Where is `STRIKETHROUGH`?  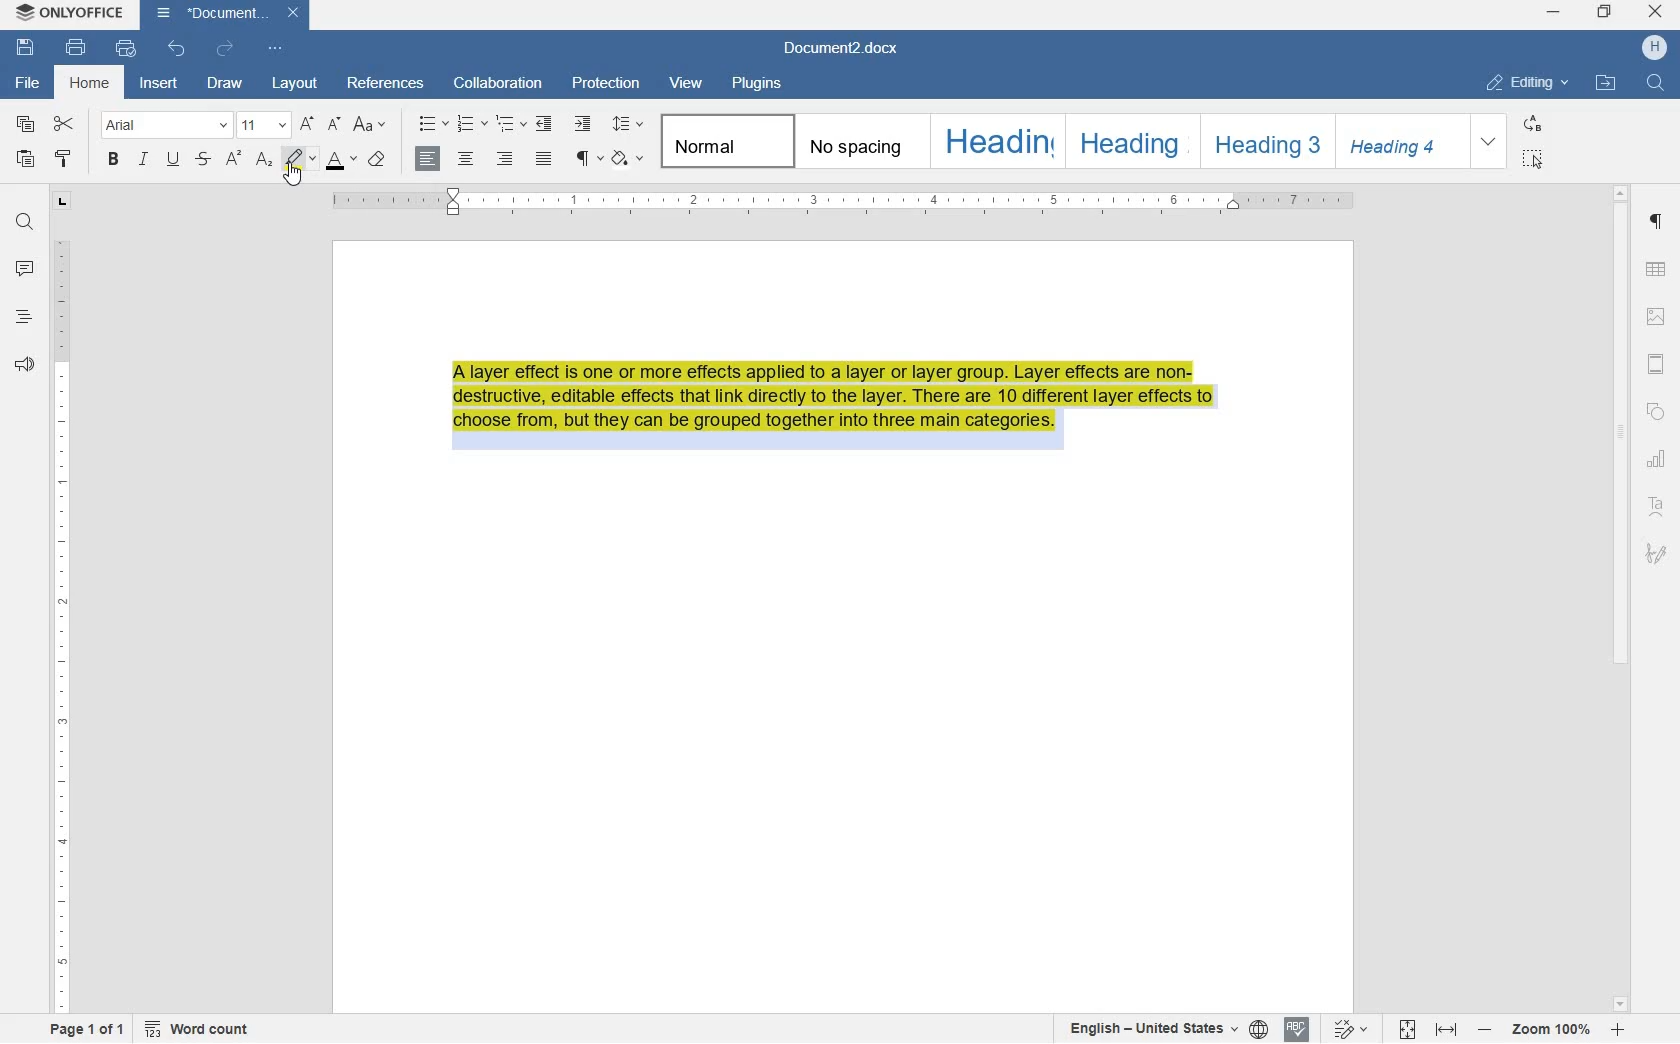
STRIKETHROUGH is located at coordinates (201, 160).